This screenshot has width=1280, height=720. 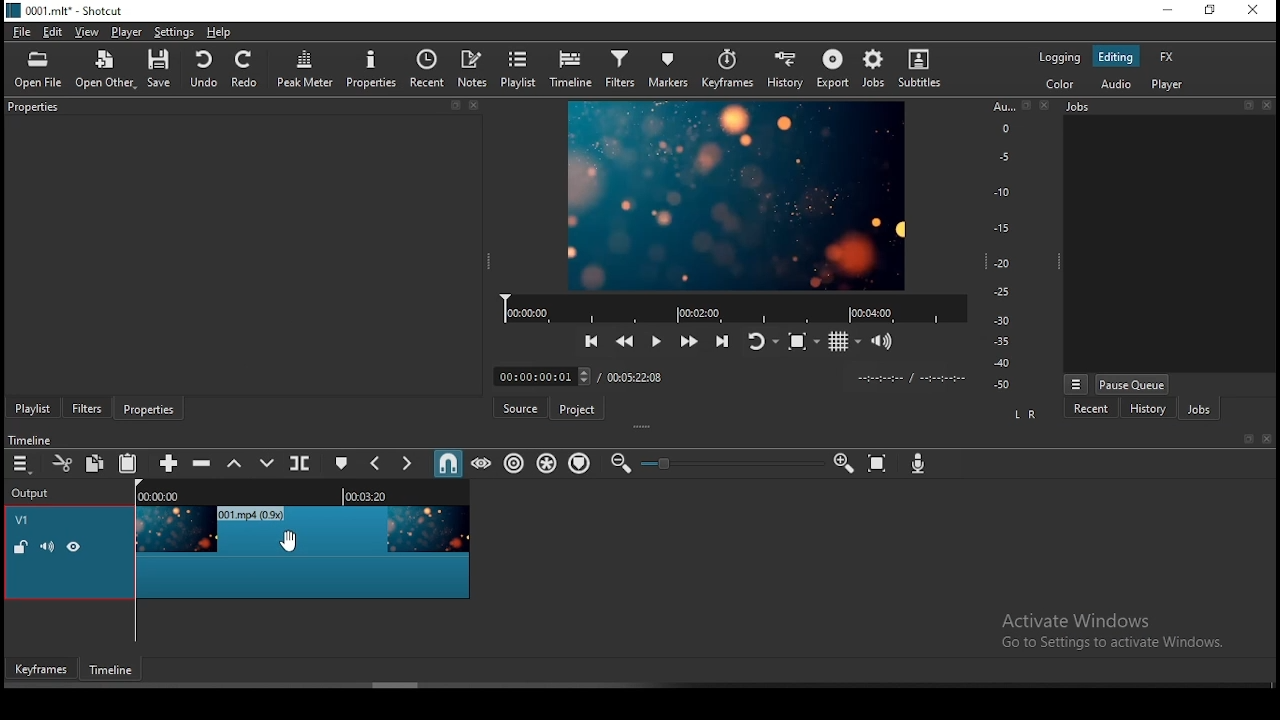 What do you see at coordinates (234, 464) in the screenshot?
I see `lift` at bounding box center [234, 464].